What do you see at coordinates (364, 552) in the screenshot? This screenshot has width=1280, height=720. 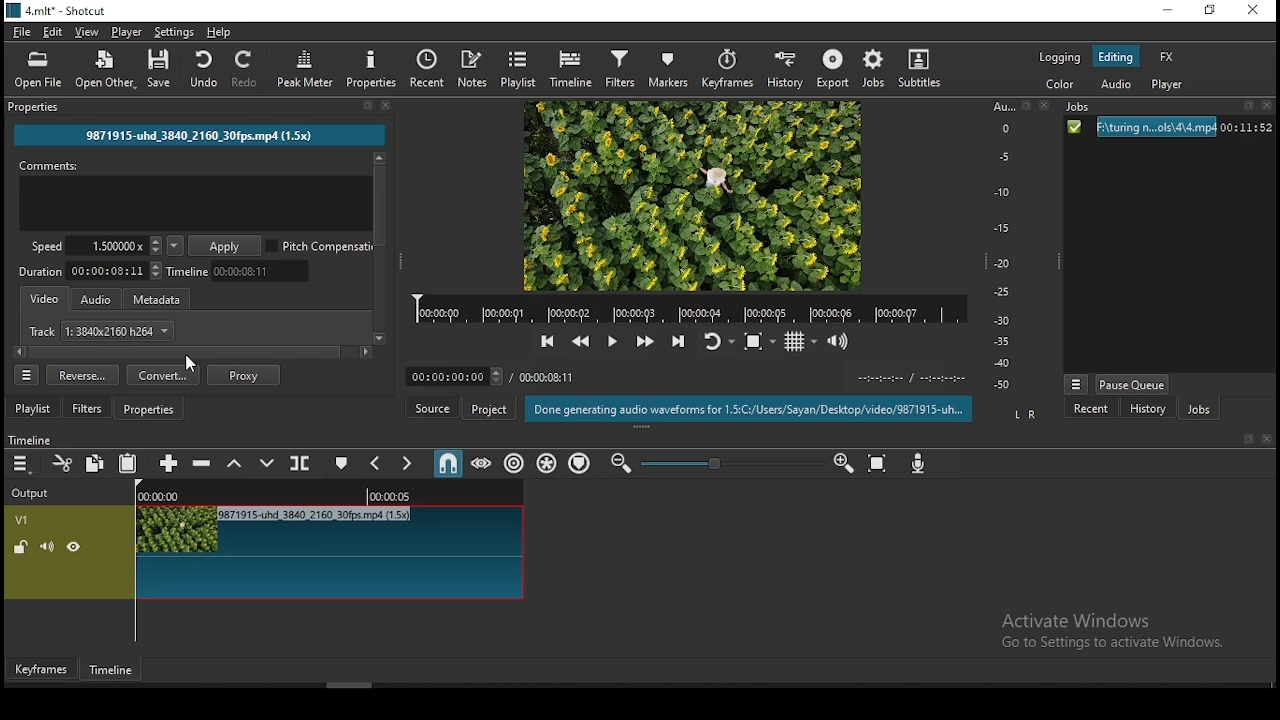 I see `video track` at bounding box center [364, 552].